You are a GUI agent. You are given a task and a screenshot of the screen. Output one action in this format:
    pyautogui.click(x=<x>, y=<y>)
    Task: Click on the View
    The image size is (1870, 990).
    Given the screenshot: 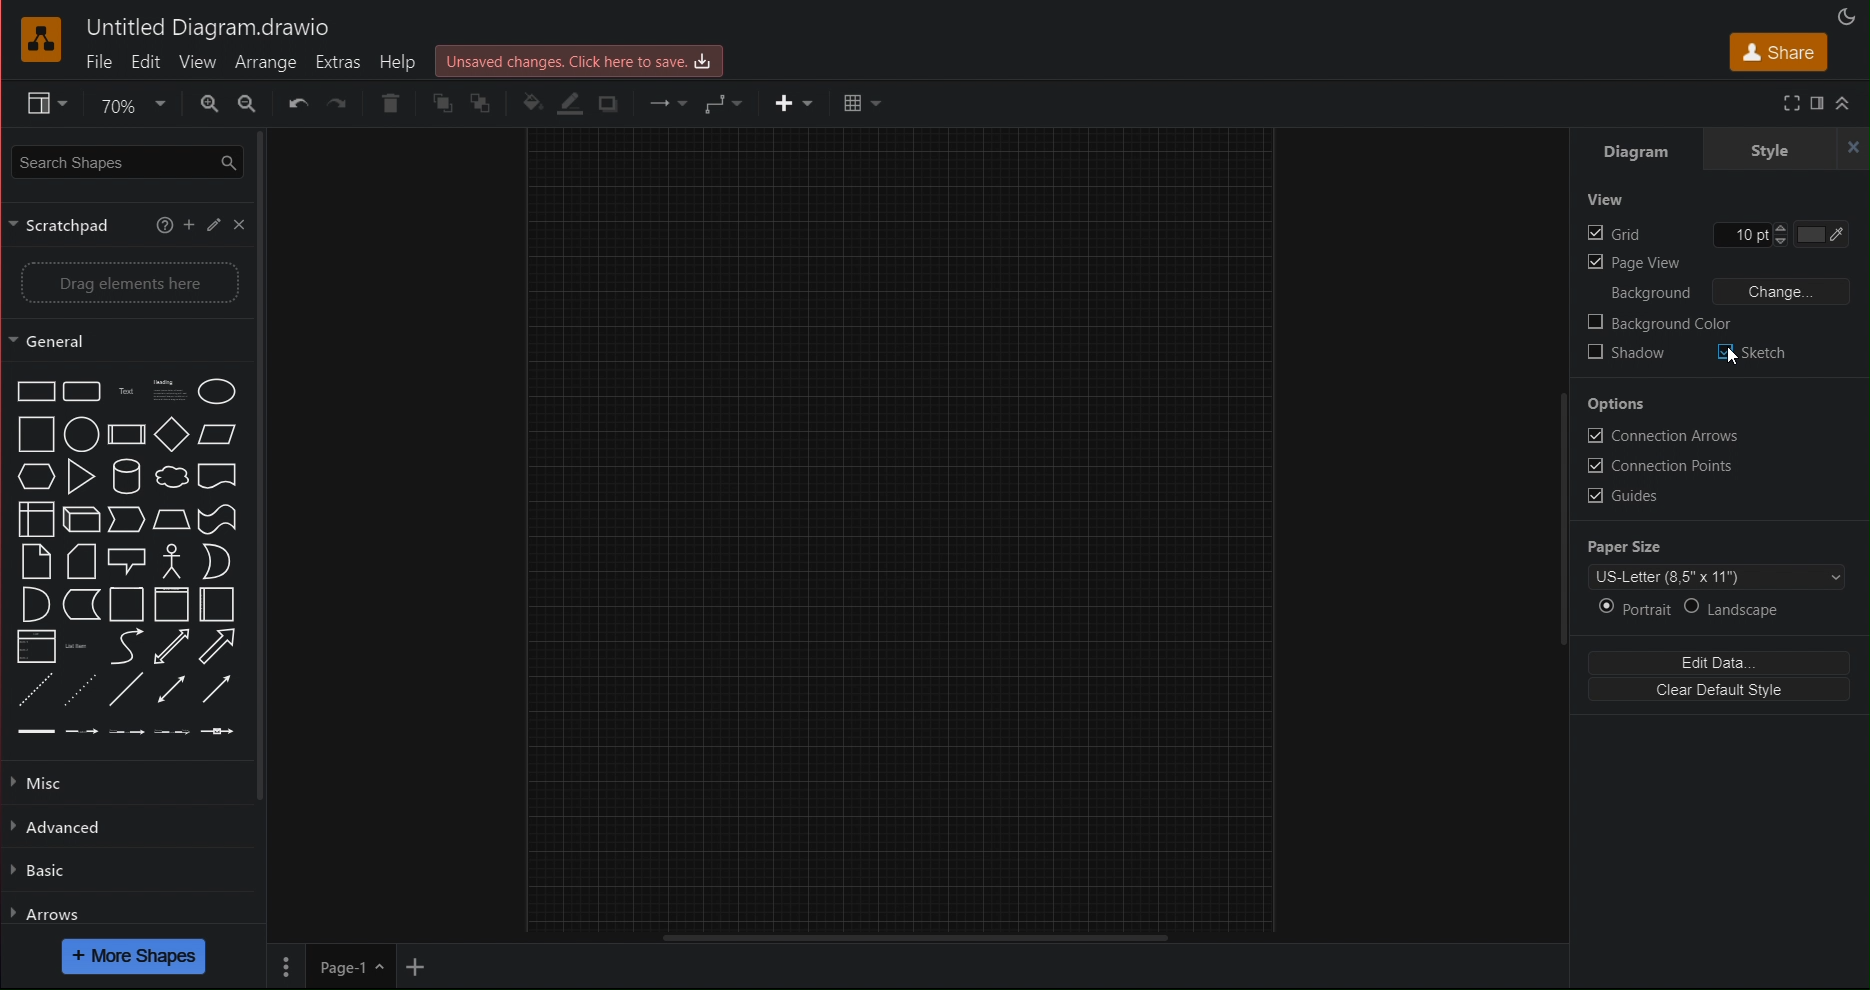 What is the action you would take?
    pyautogui.click(x=199, y=64)
    